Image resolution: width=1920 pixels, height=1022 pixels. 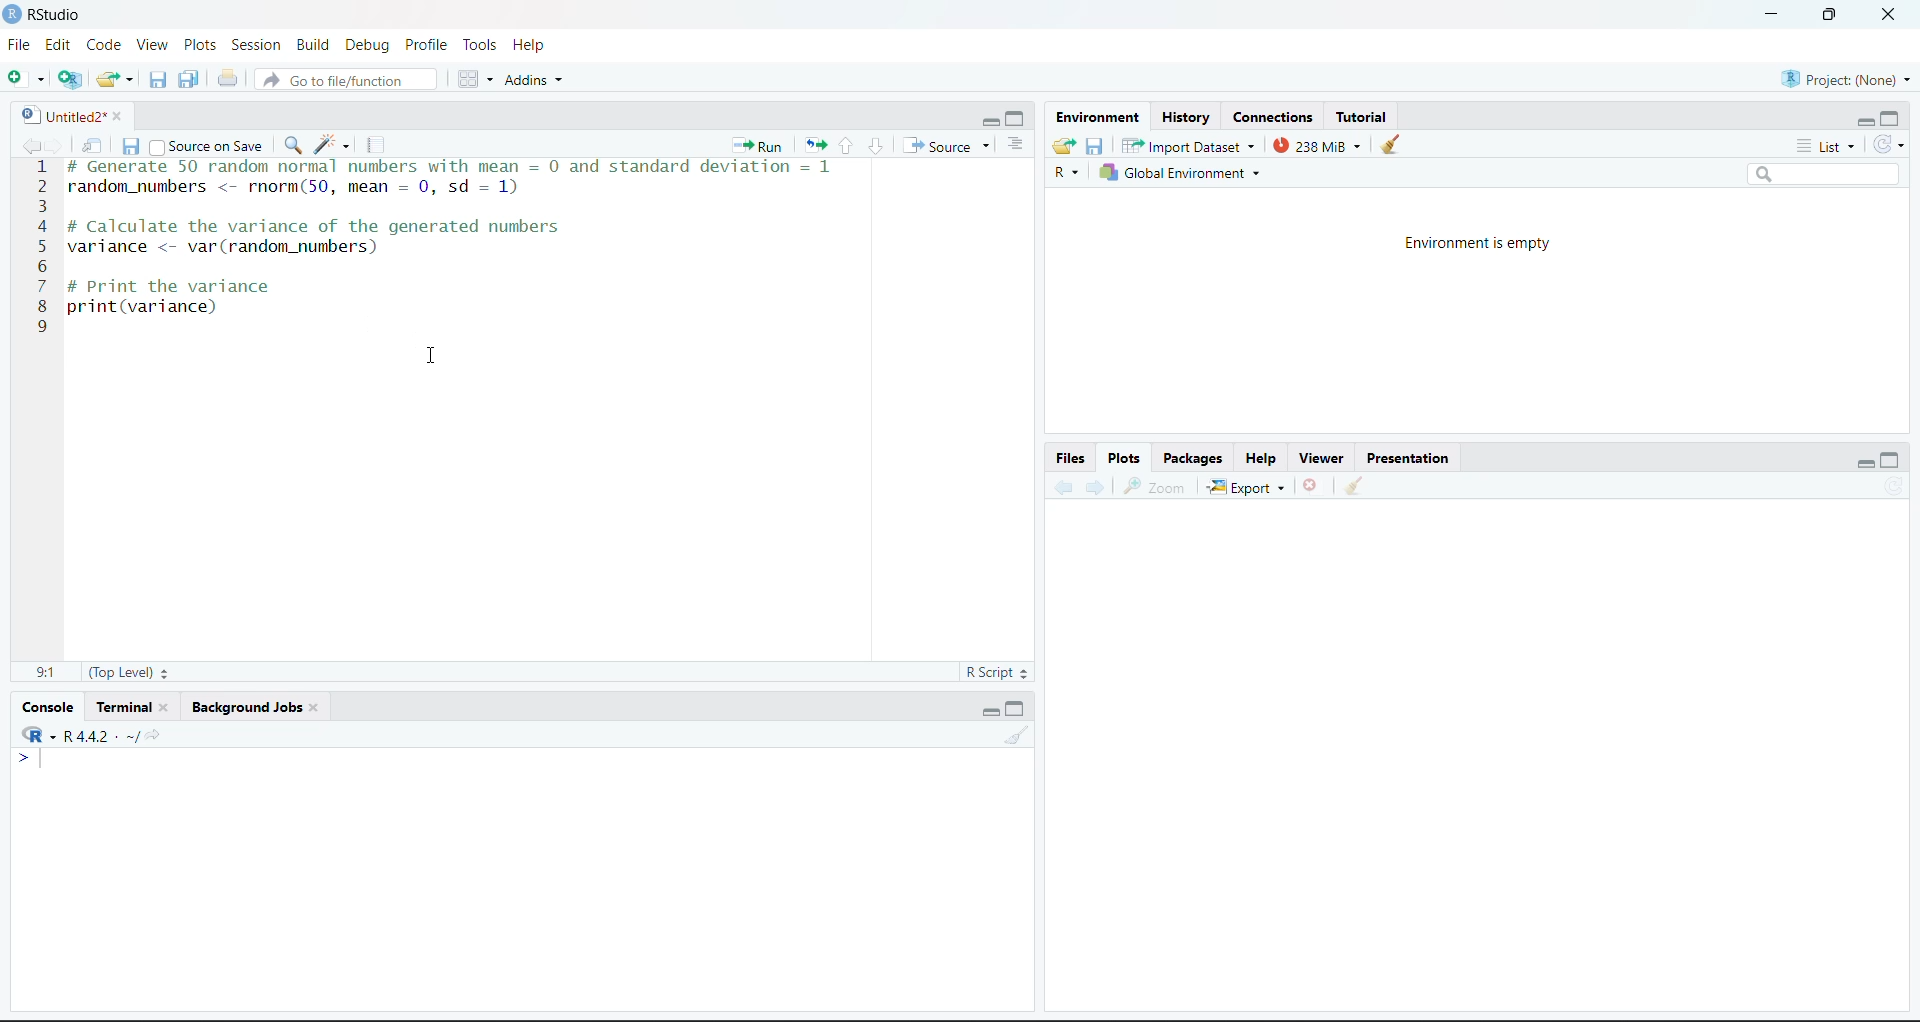 I want to click on back, so click(x=28, y=145).